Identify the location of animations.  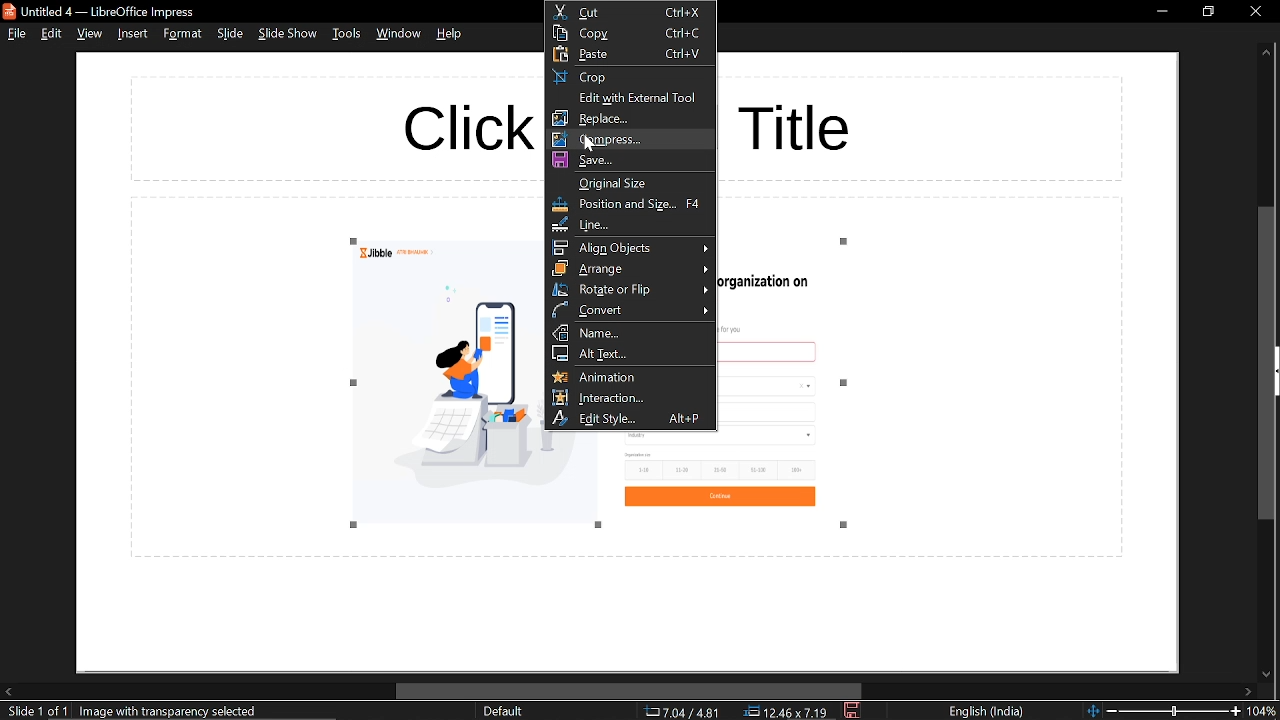
(631, 377).